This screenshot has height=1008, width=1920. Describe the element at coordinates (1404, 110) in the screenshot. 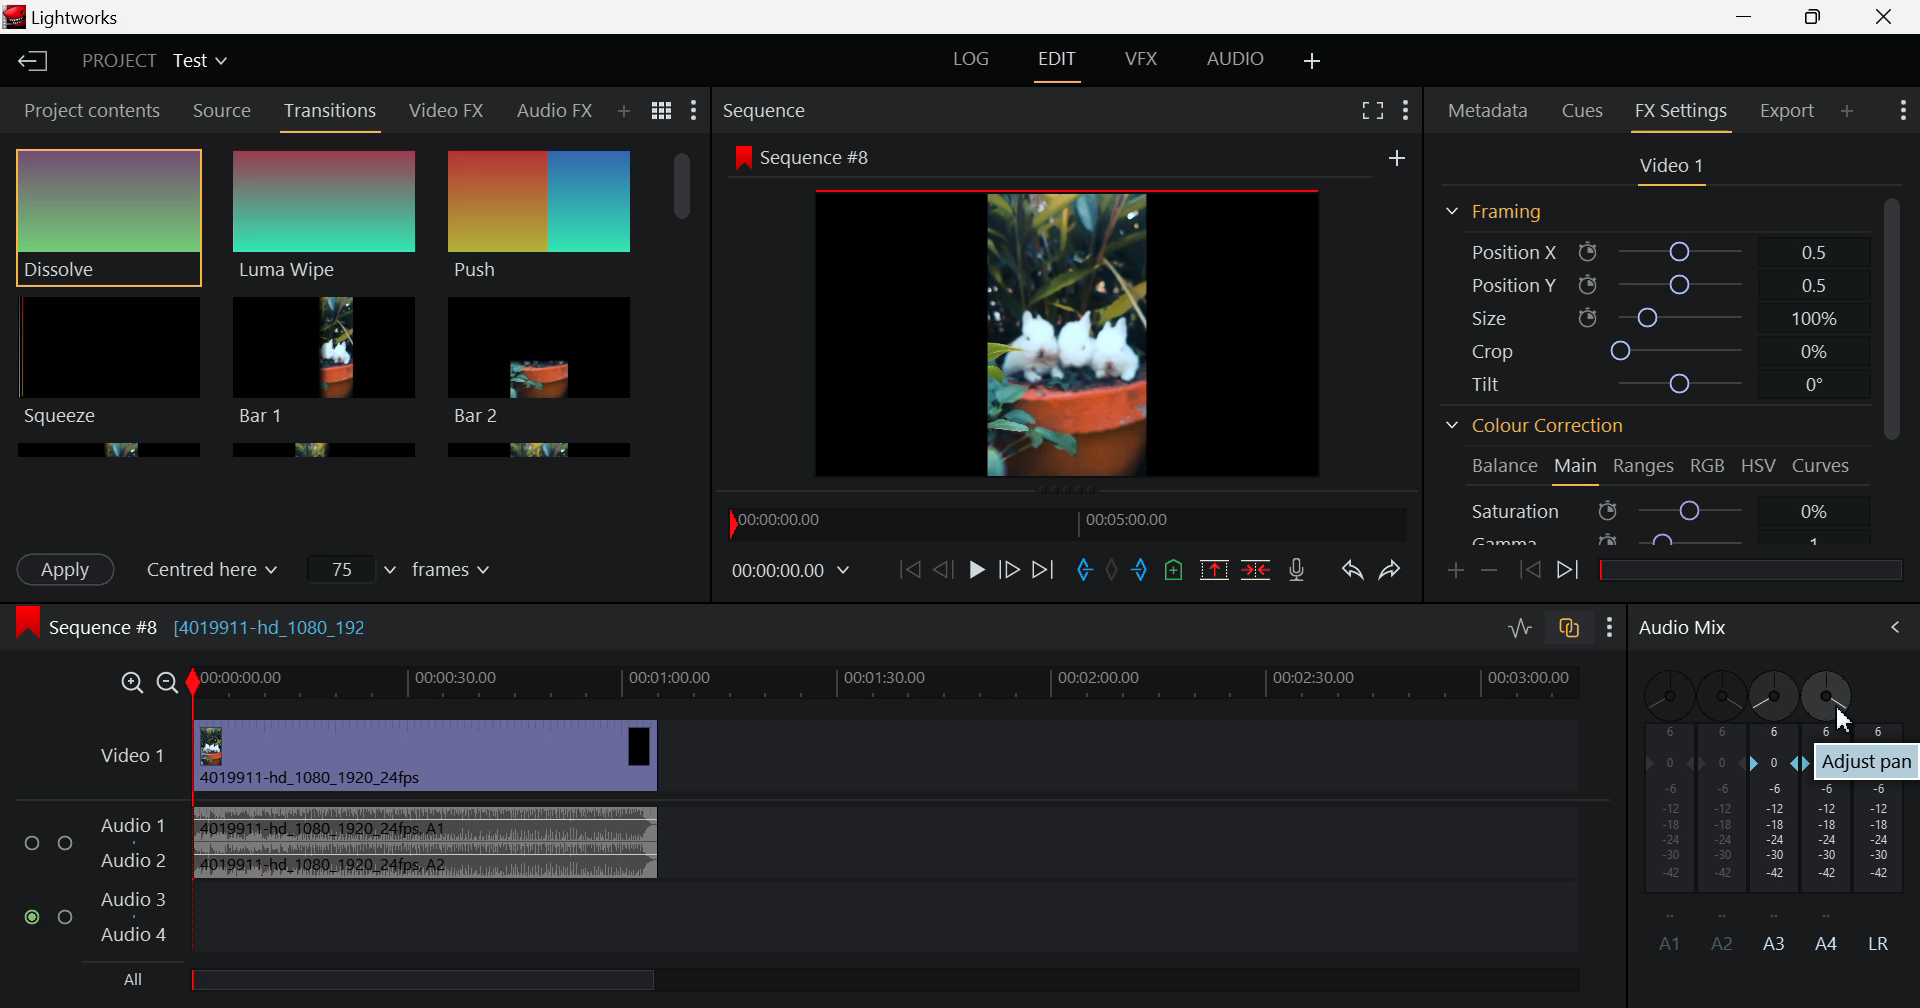

I see `Show Settings` at that location.